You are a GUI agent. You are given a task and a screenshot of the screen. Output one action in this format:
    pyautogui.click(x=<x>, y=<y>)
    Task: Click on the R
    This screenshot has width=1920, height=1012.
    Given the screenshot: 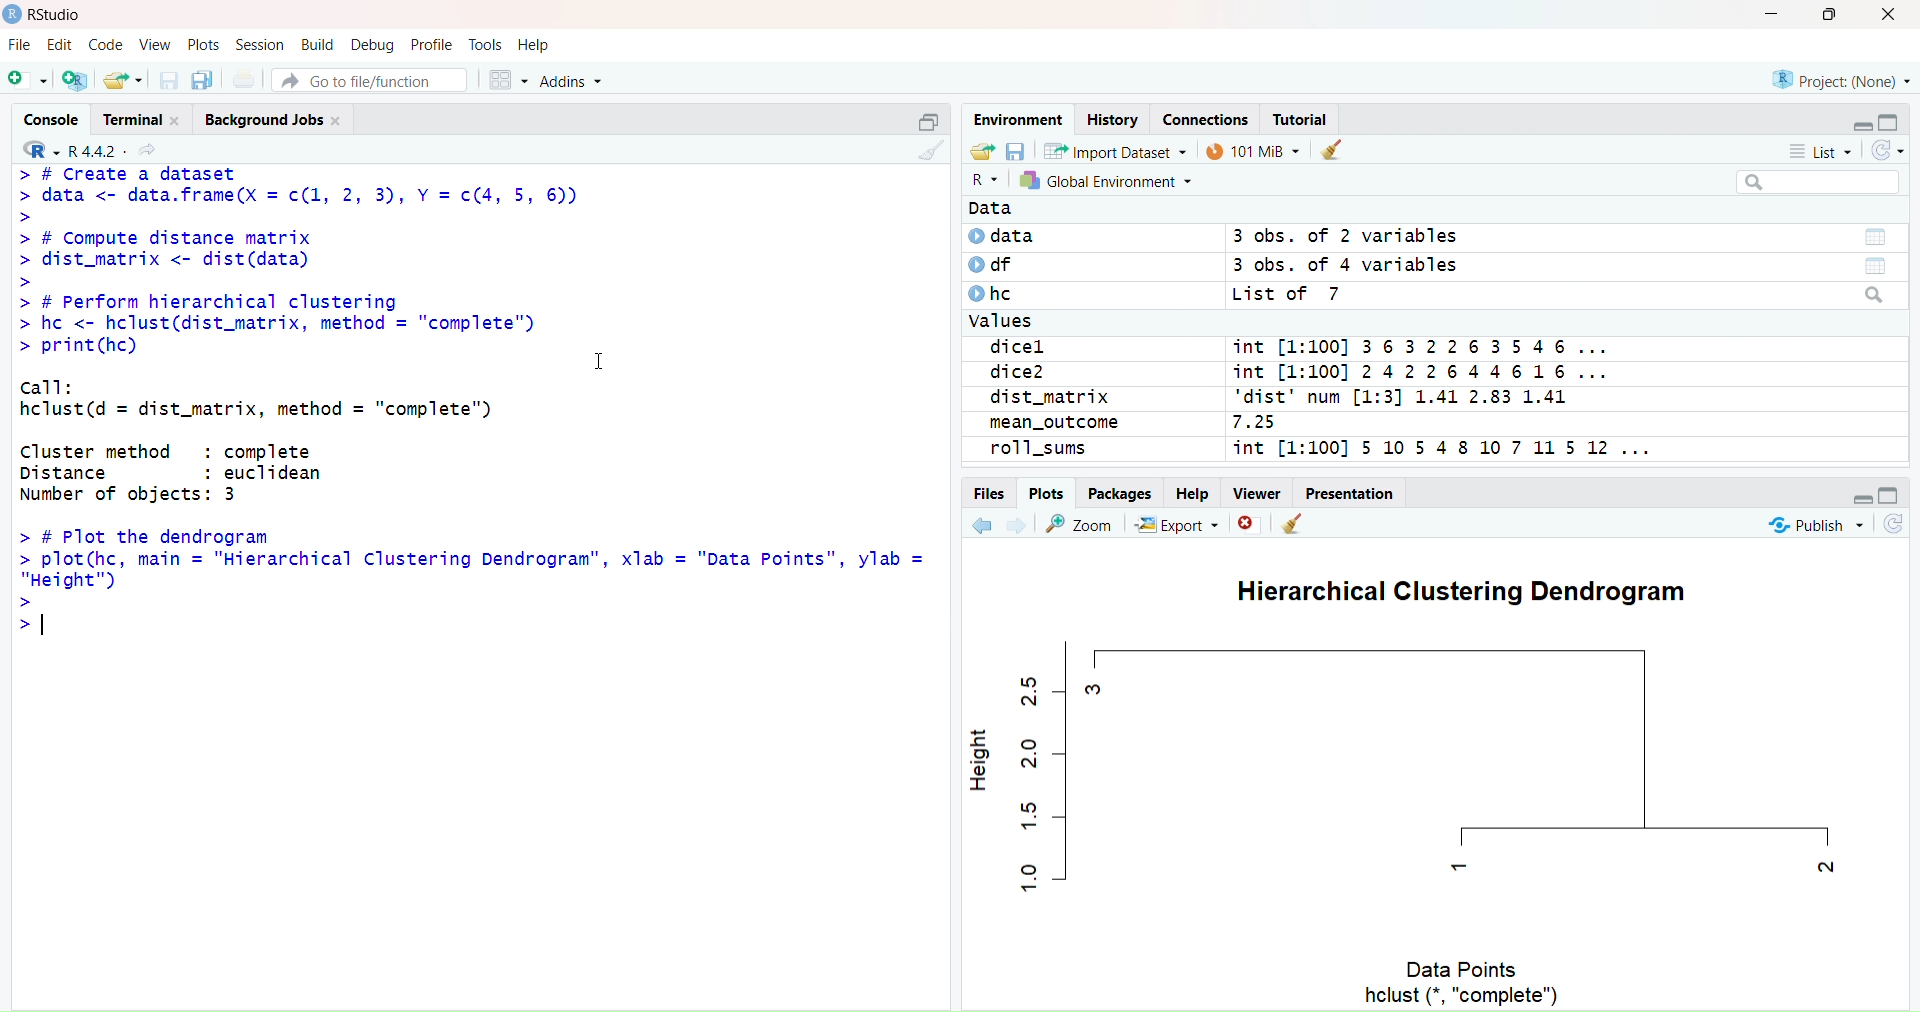 What is the action you would take?
    pyautogui.click(x=983, y=180)
    